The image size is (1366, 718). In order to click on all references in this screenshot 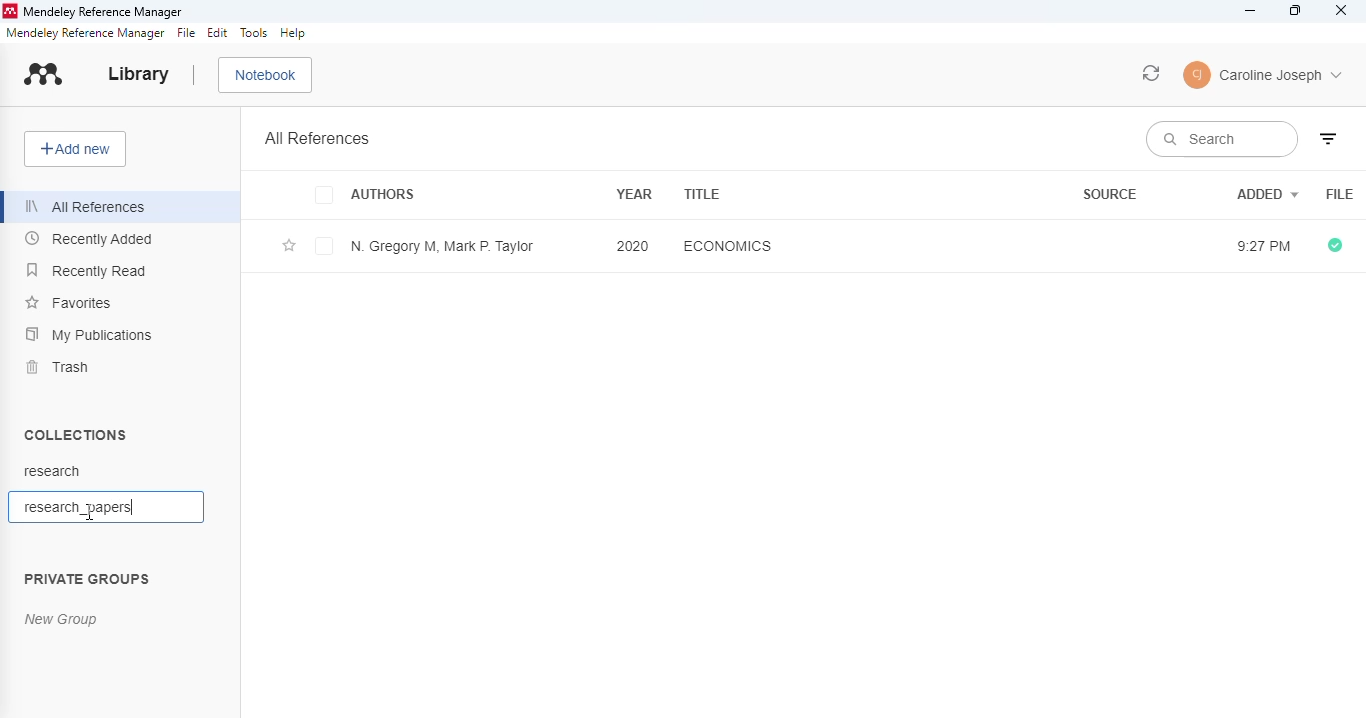, I will do `click(89, 207)`.